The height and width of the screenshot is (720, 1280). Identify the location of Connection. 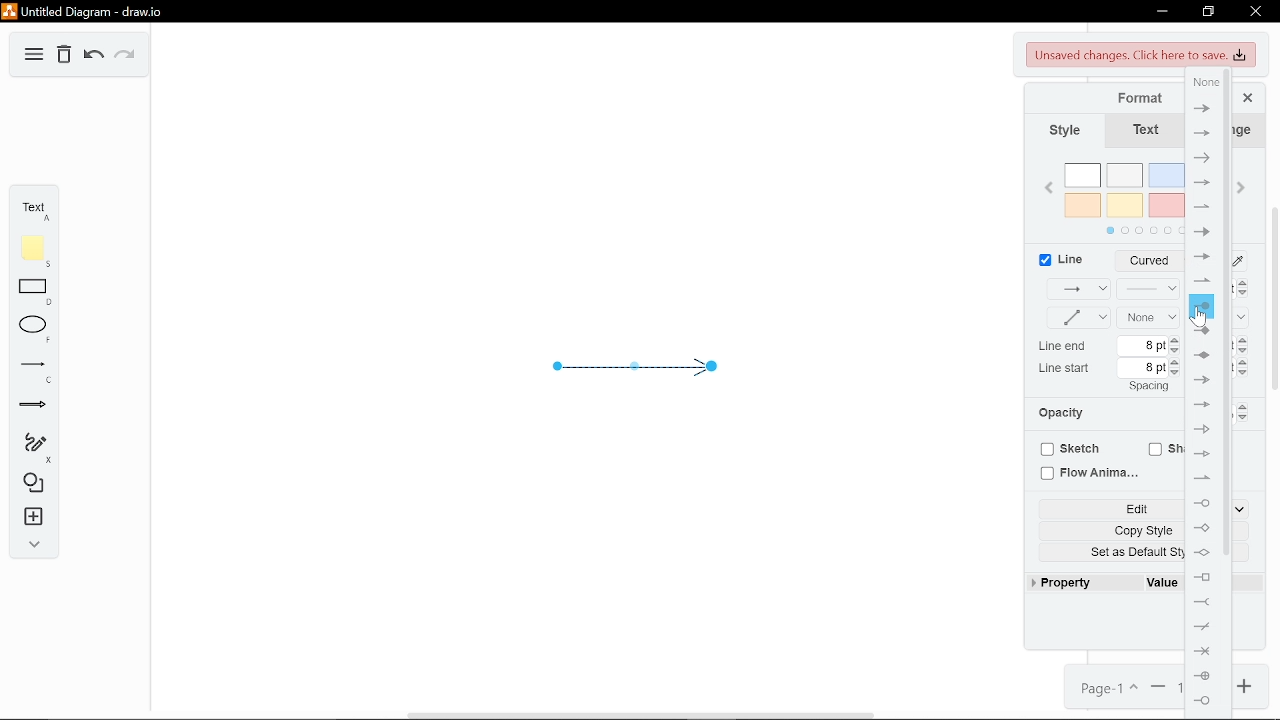
(1078, 289).